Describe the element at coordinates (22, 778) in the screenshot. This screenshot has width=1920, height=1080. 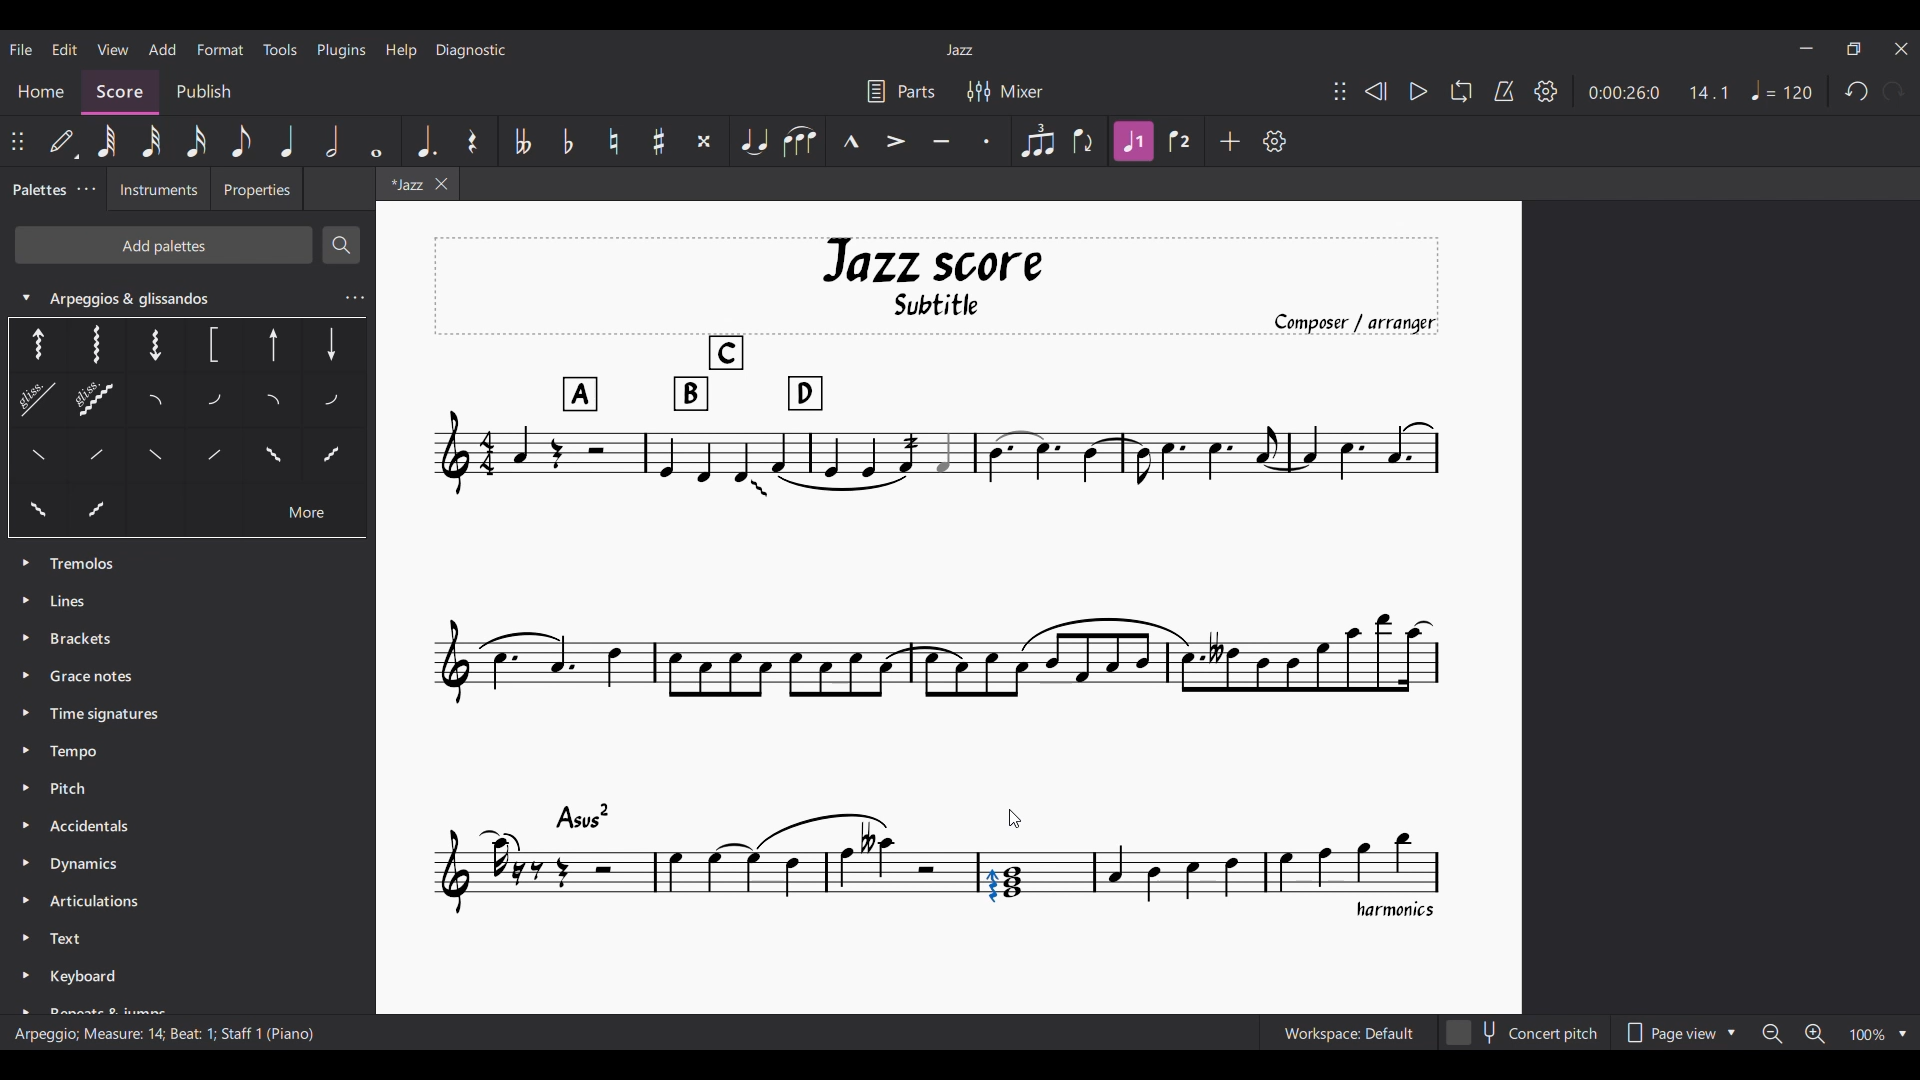
I see `Expand` at that location.